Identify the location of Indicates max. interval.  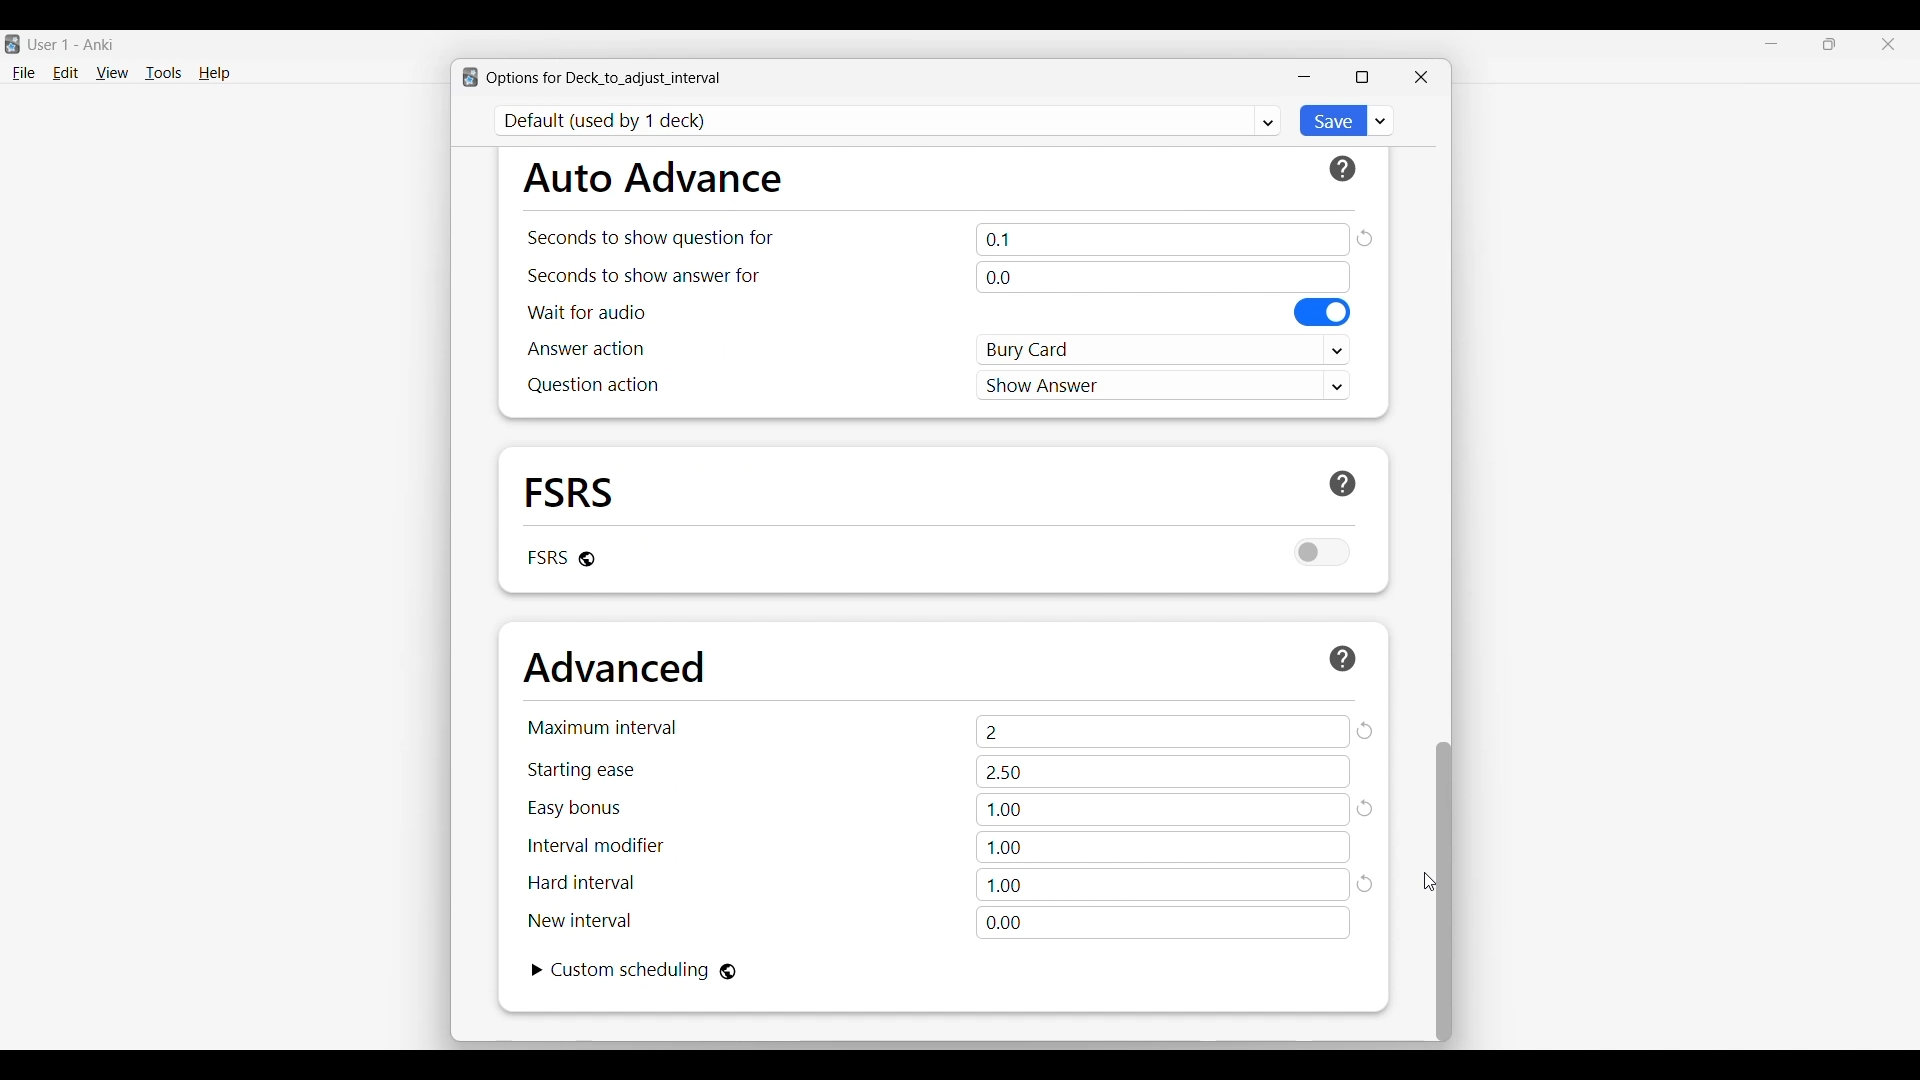
(603, 727).